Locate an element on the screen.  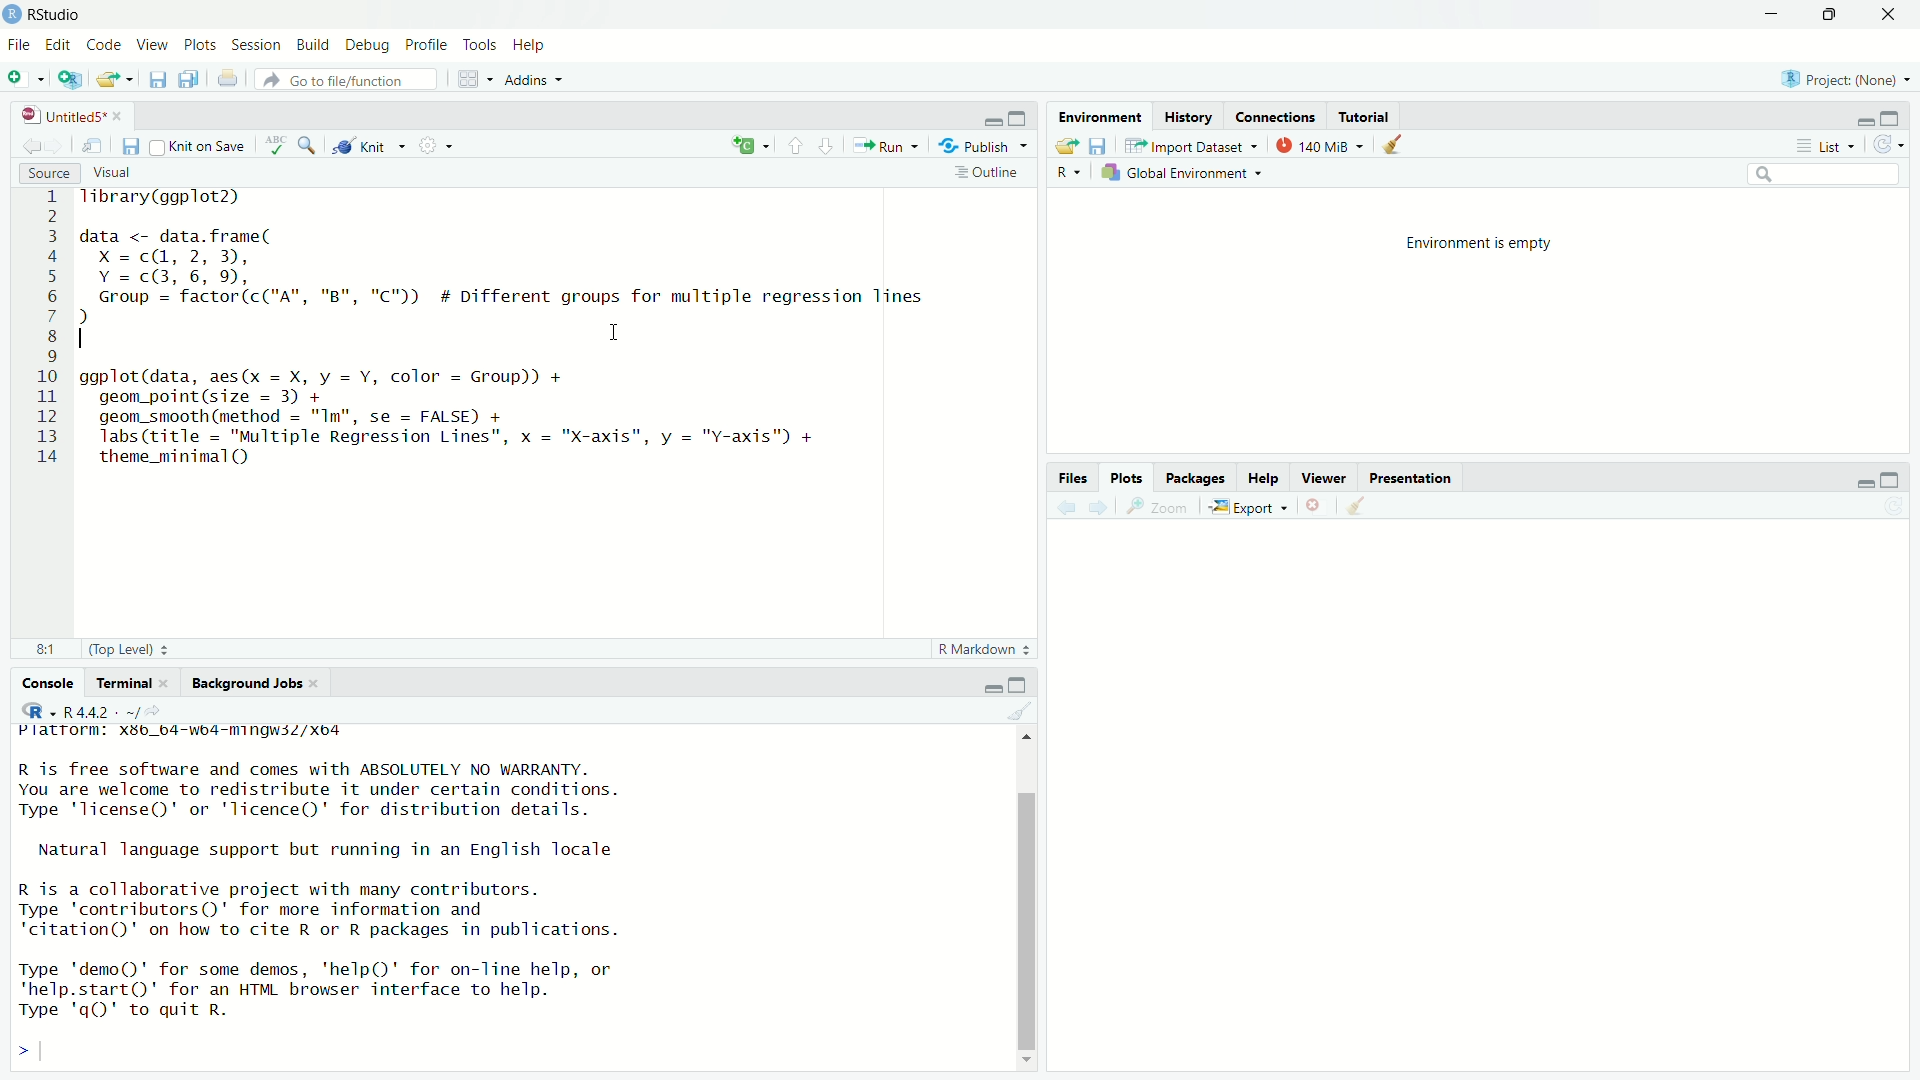
zoom is located at coordinates (1157, 510).